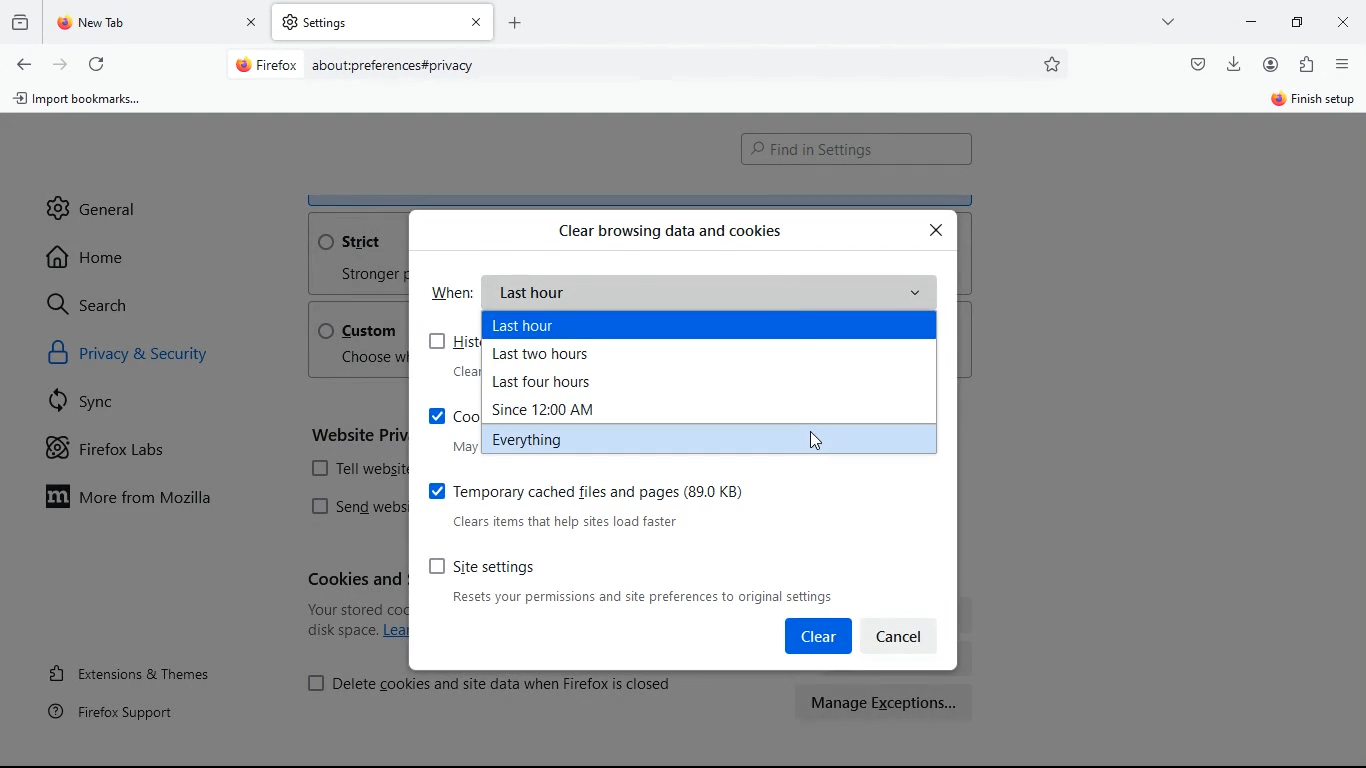 The height and width of the screenshot is (768, 1366). I want to click on Search bar, so click(644, 66).